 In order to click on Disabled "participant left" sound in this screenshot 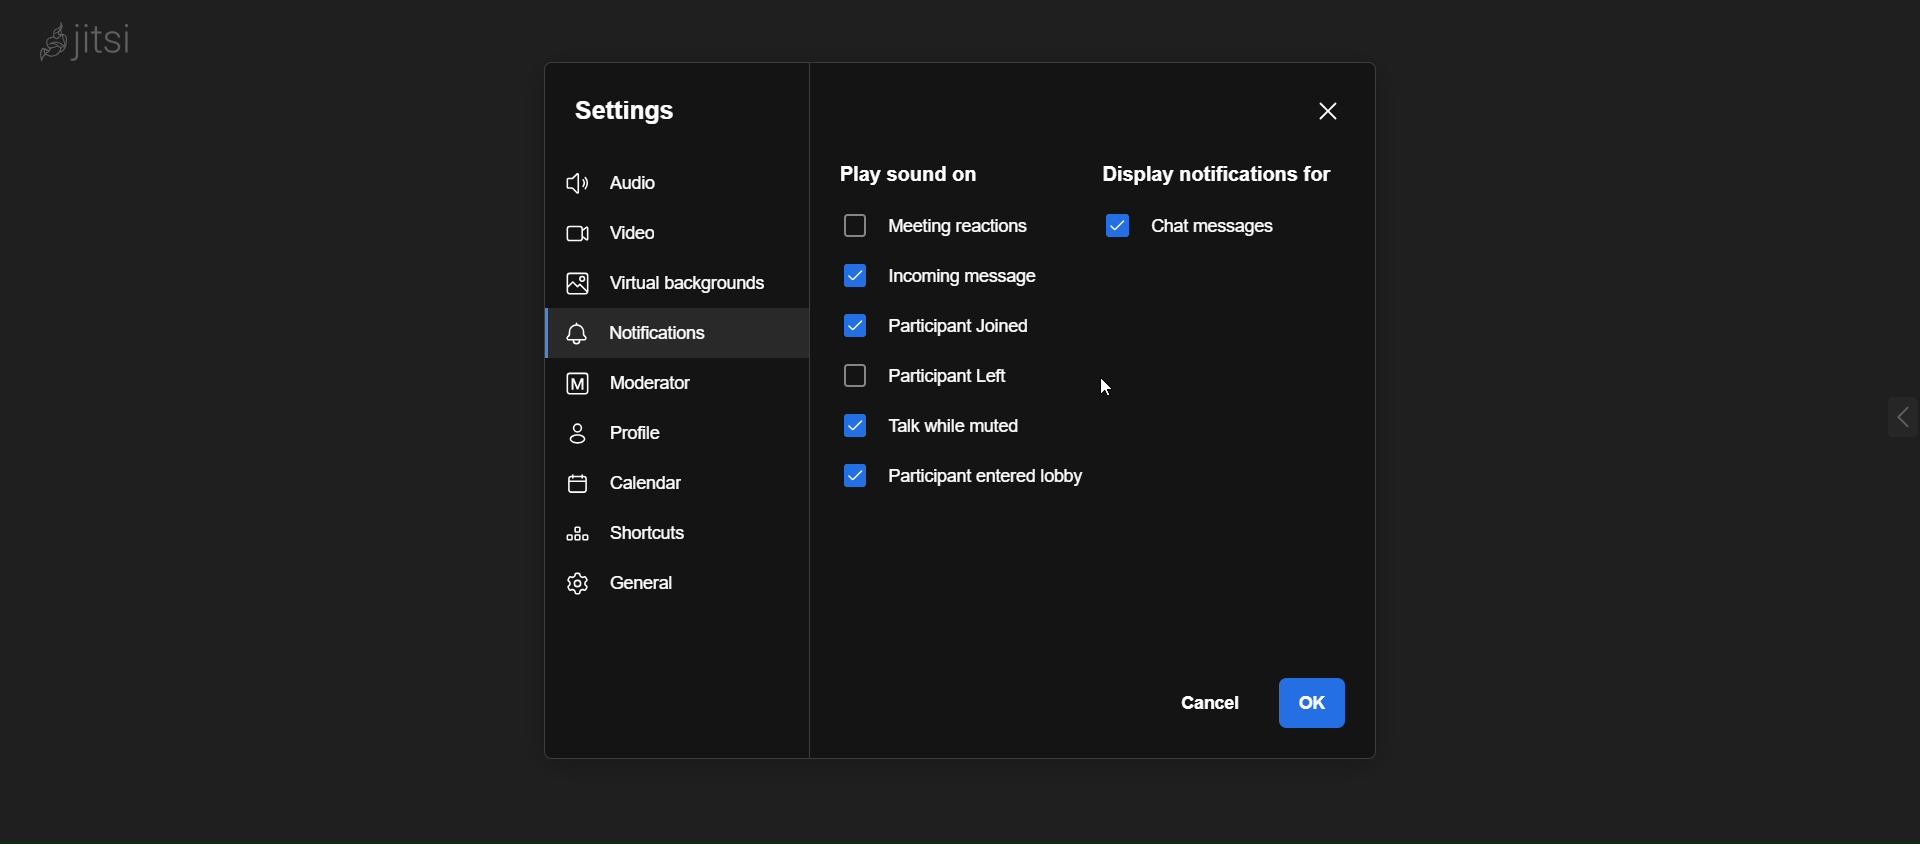, I will do `click(946, 373)`.